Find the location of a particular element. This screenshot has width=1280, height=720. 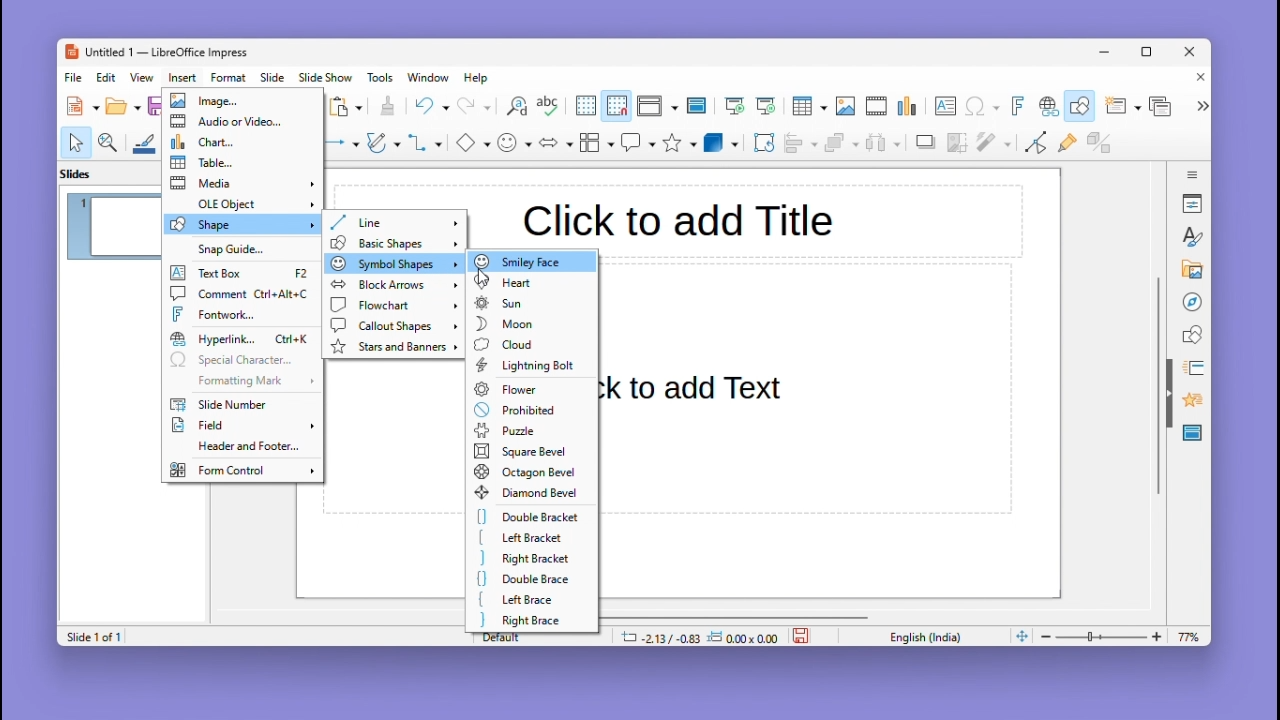

Default is located at coordinates (539, 636).